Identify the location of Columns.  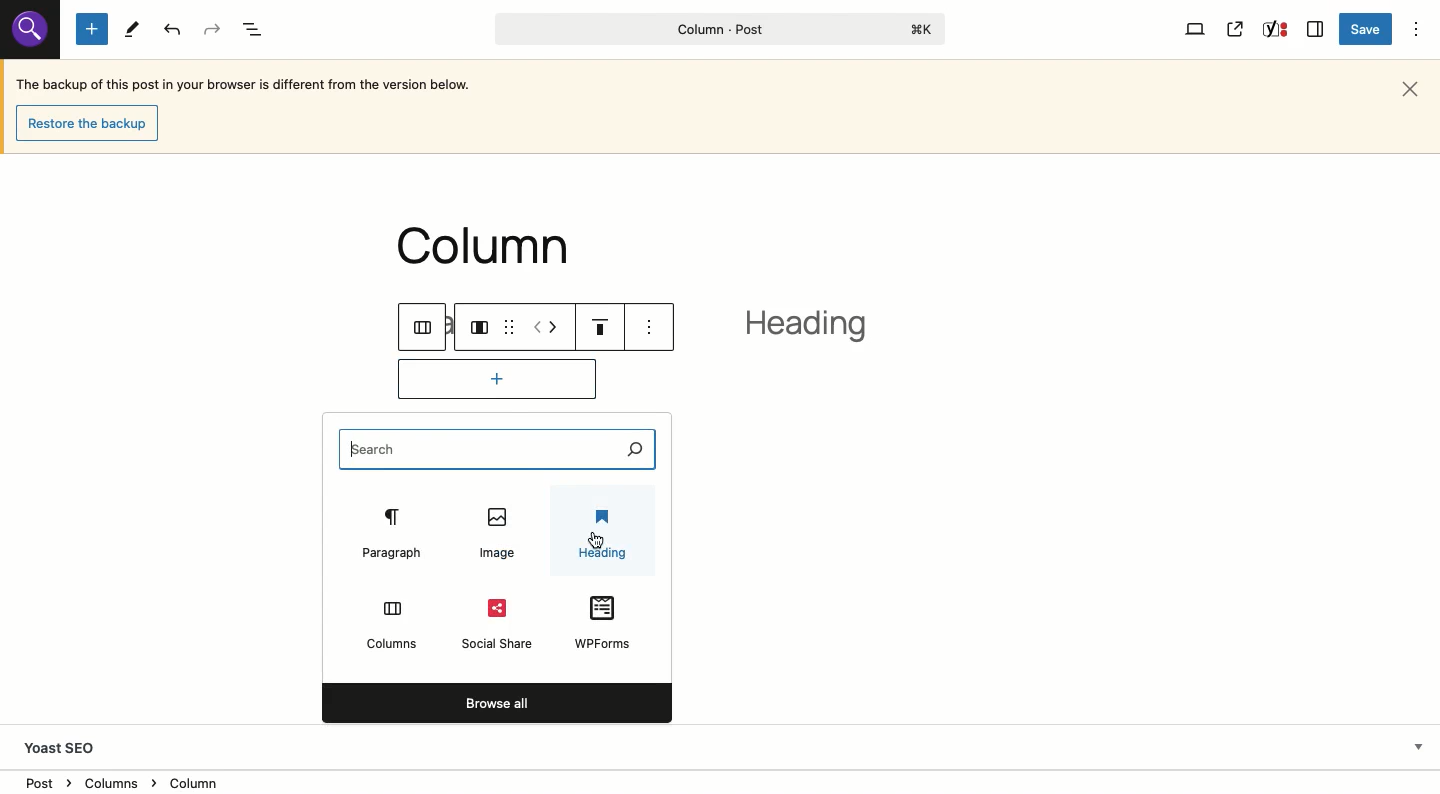
(394, 629).